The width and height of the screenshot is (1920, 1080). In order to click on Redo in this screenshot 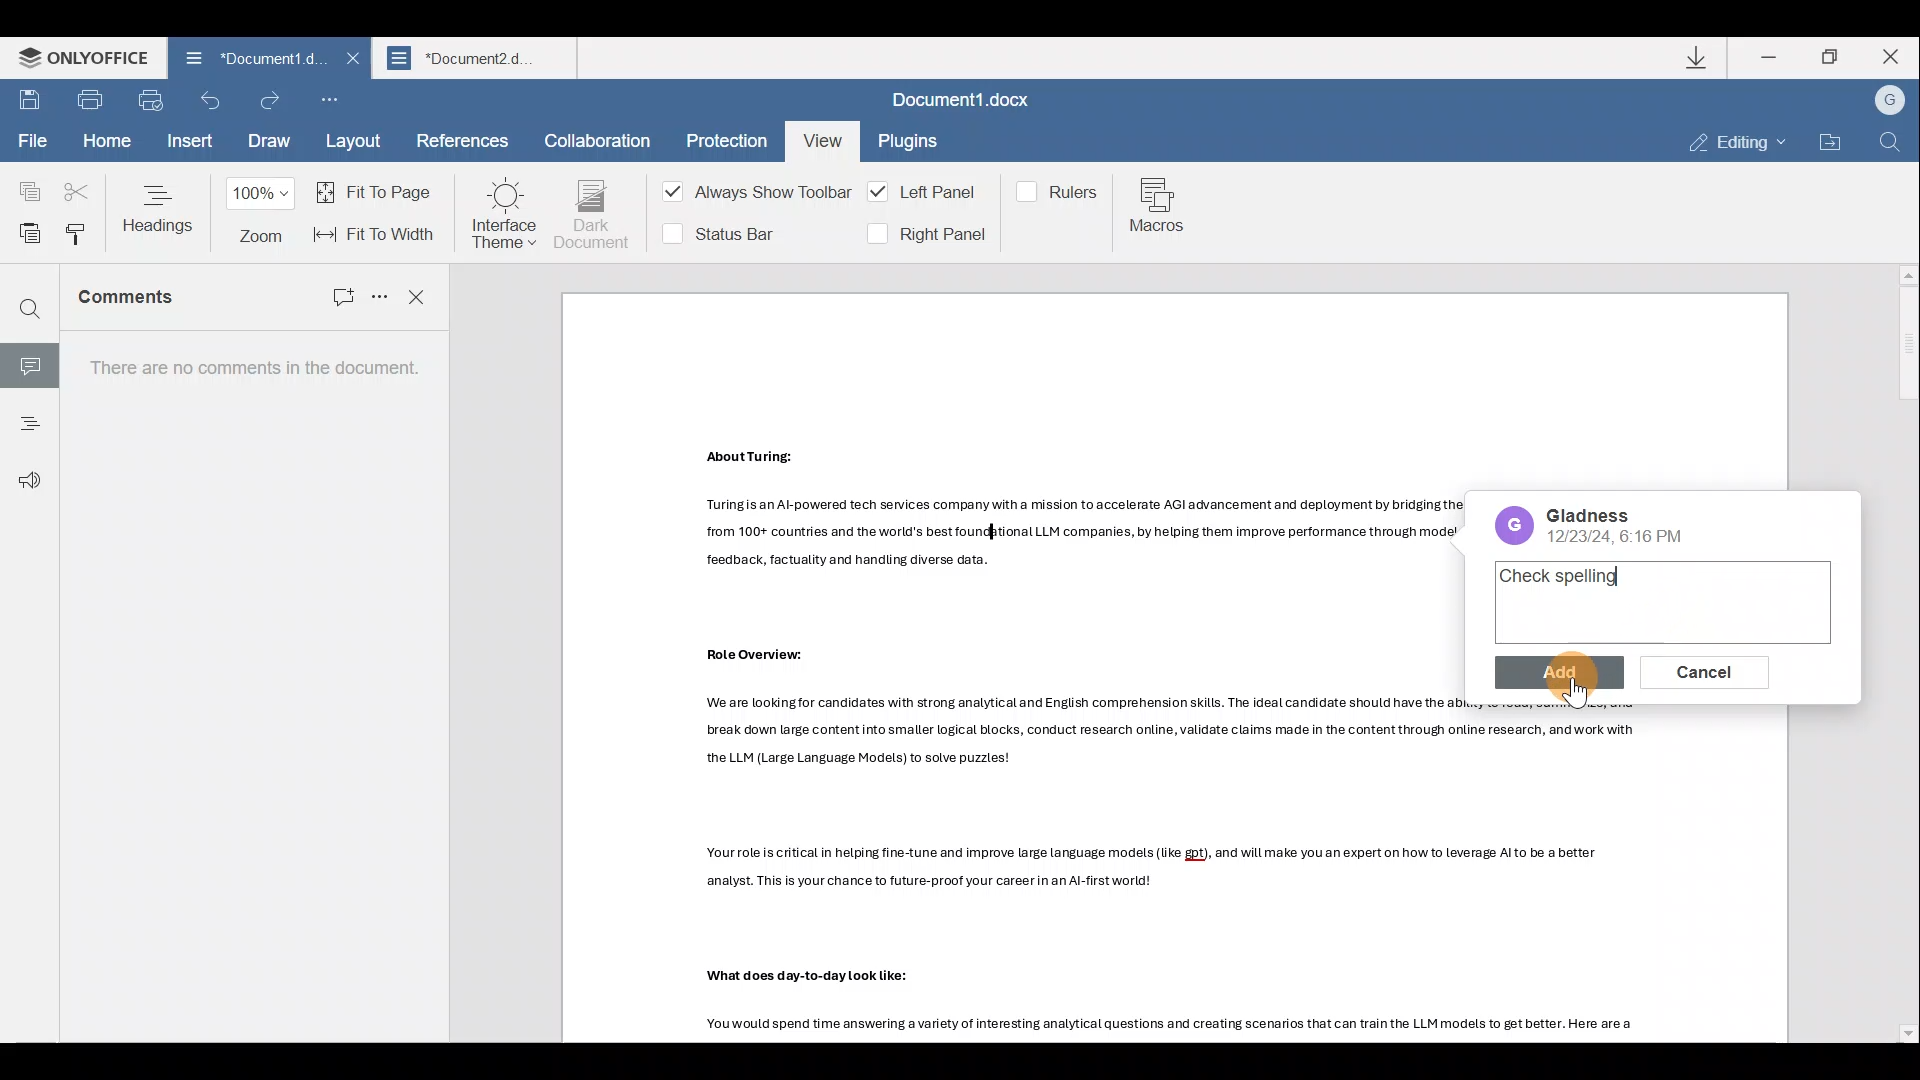, I will do `click(271, 100)`.